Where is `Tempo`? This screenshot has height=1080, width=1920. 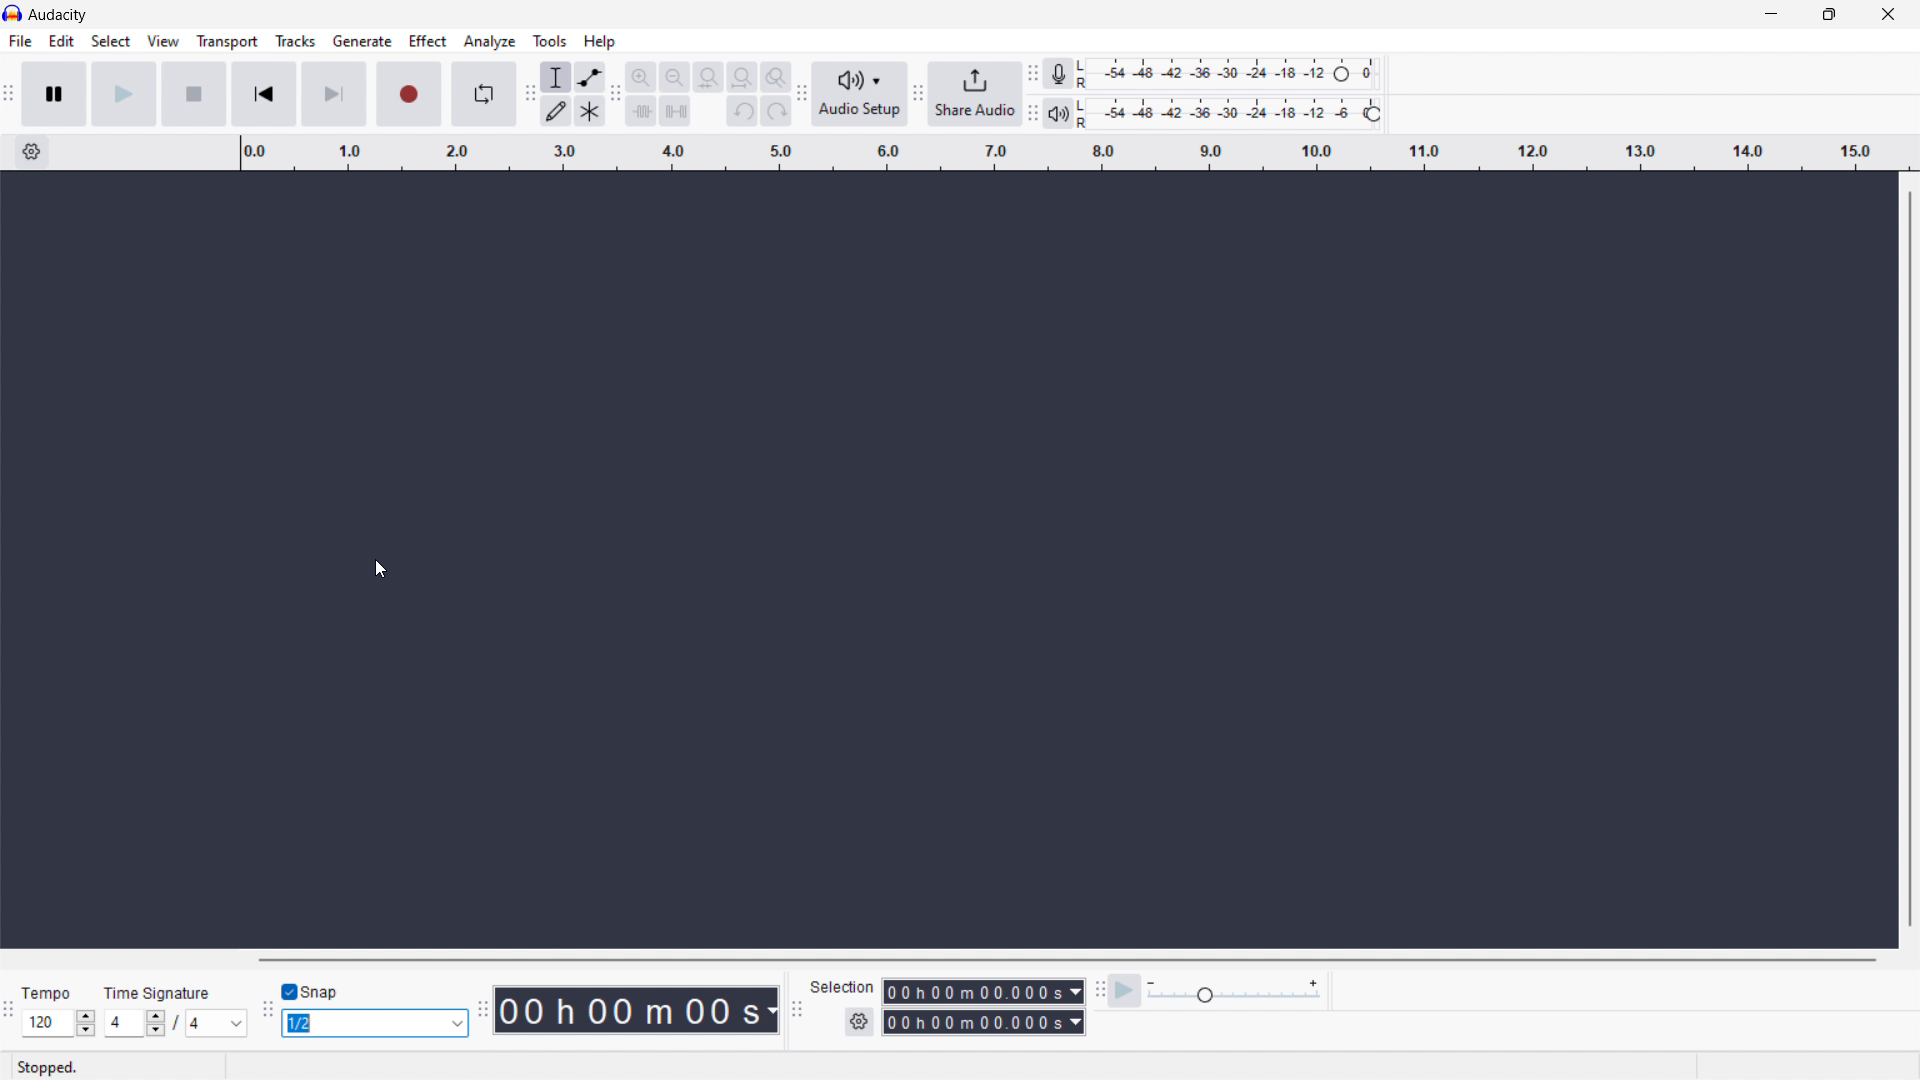
Tempo is located at coordinates (52, 995).